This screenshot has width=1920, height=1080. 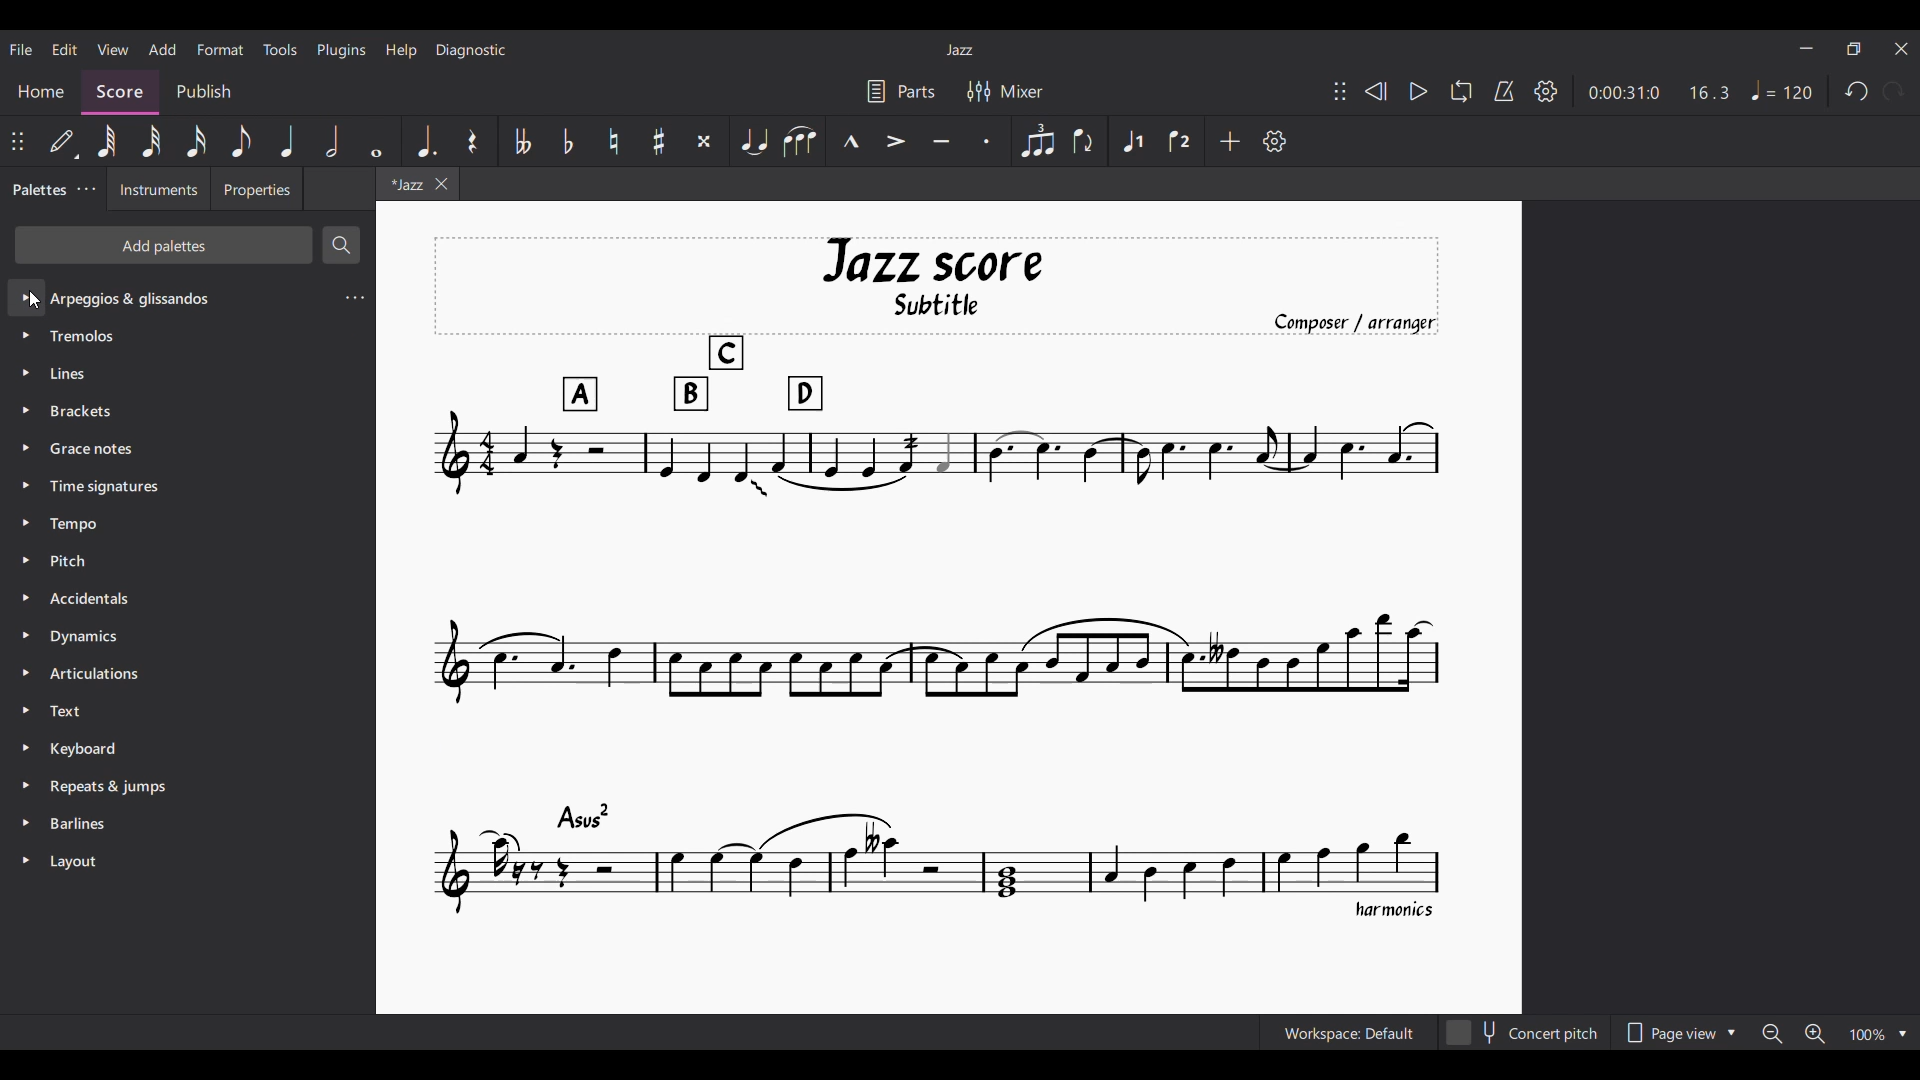 I want to click on Close interface , so click(x=1902, y=49).